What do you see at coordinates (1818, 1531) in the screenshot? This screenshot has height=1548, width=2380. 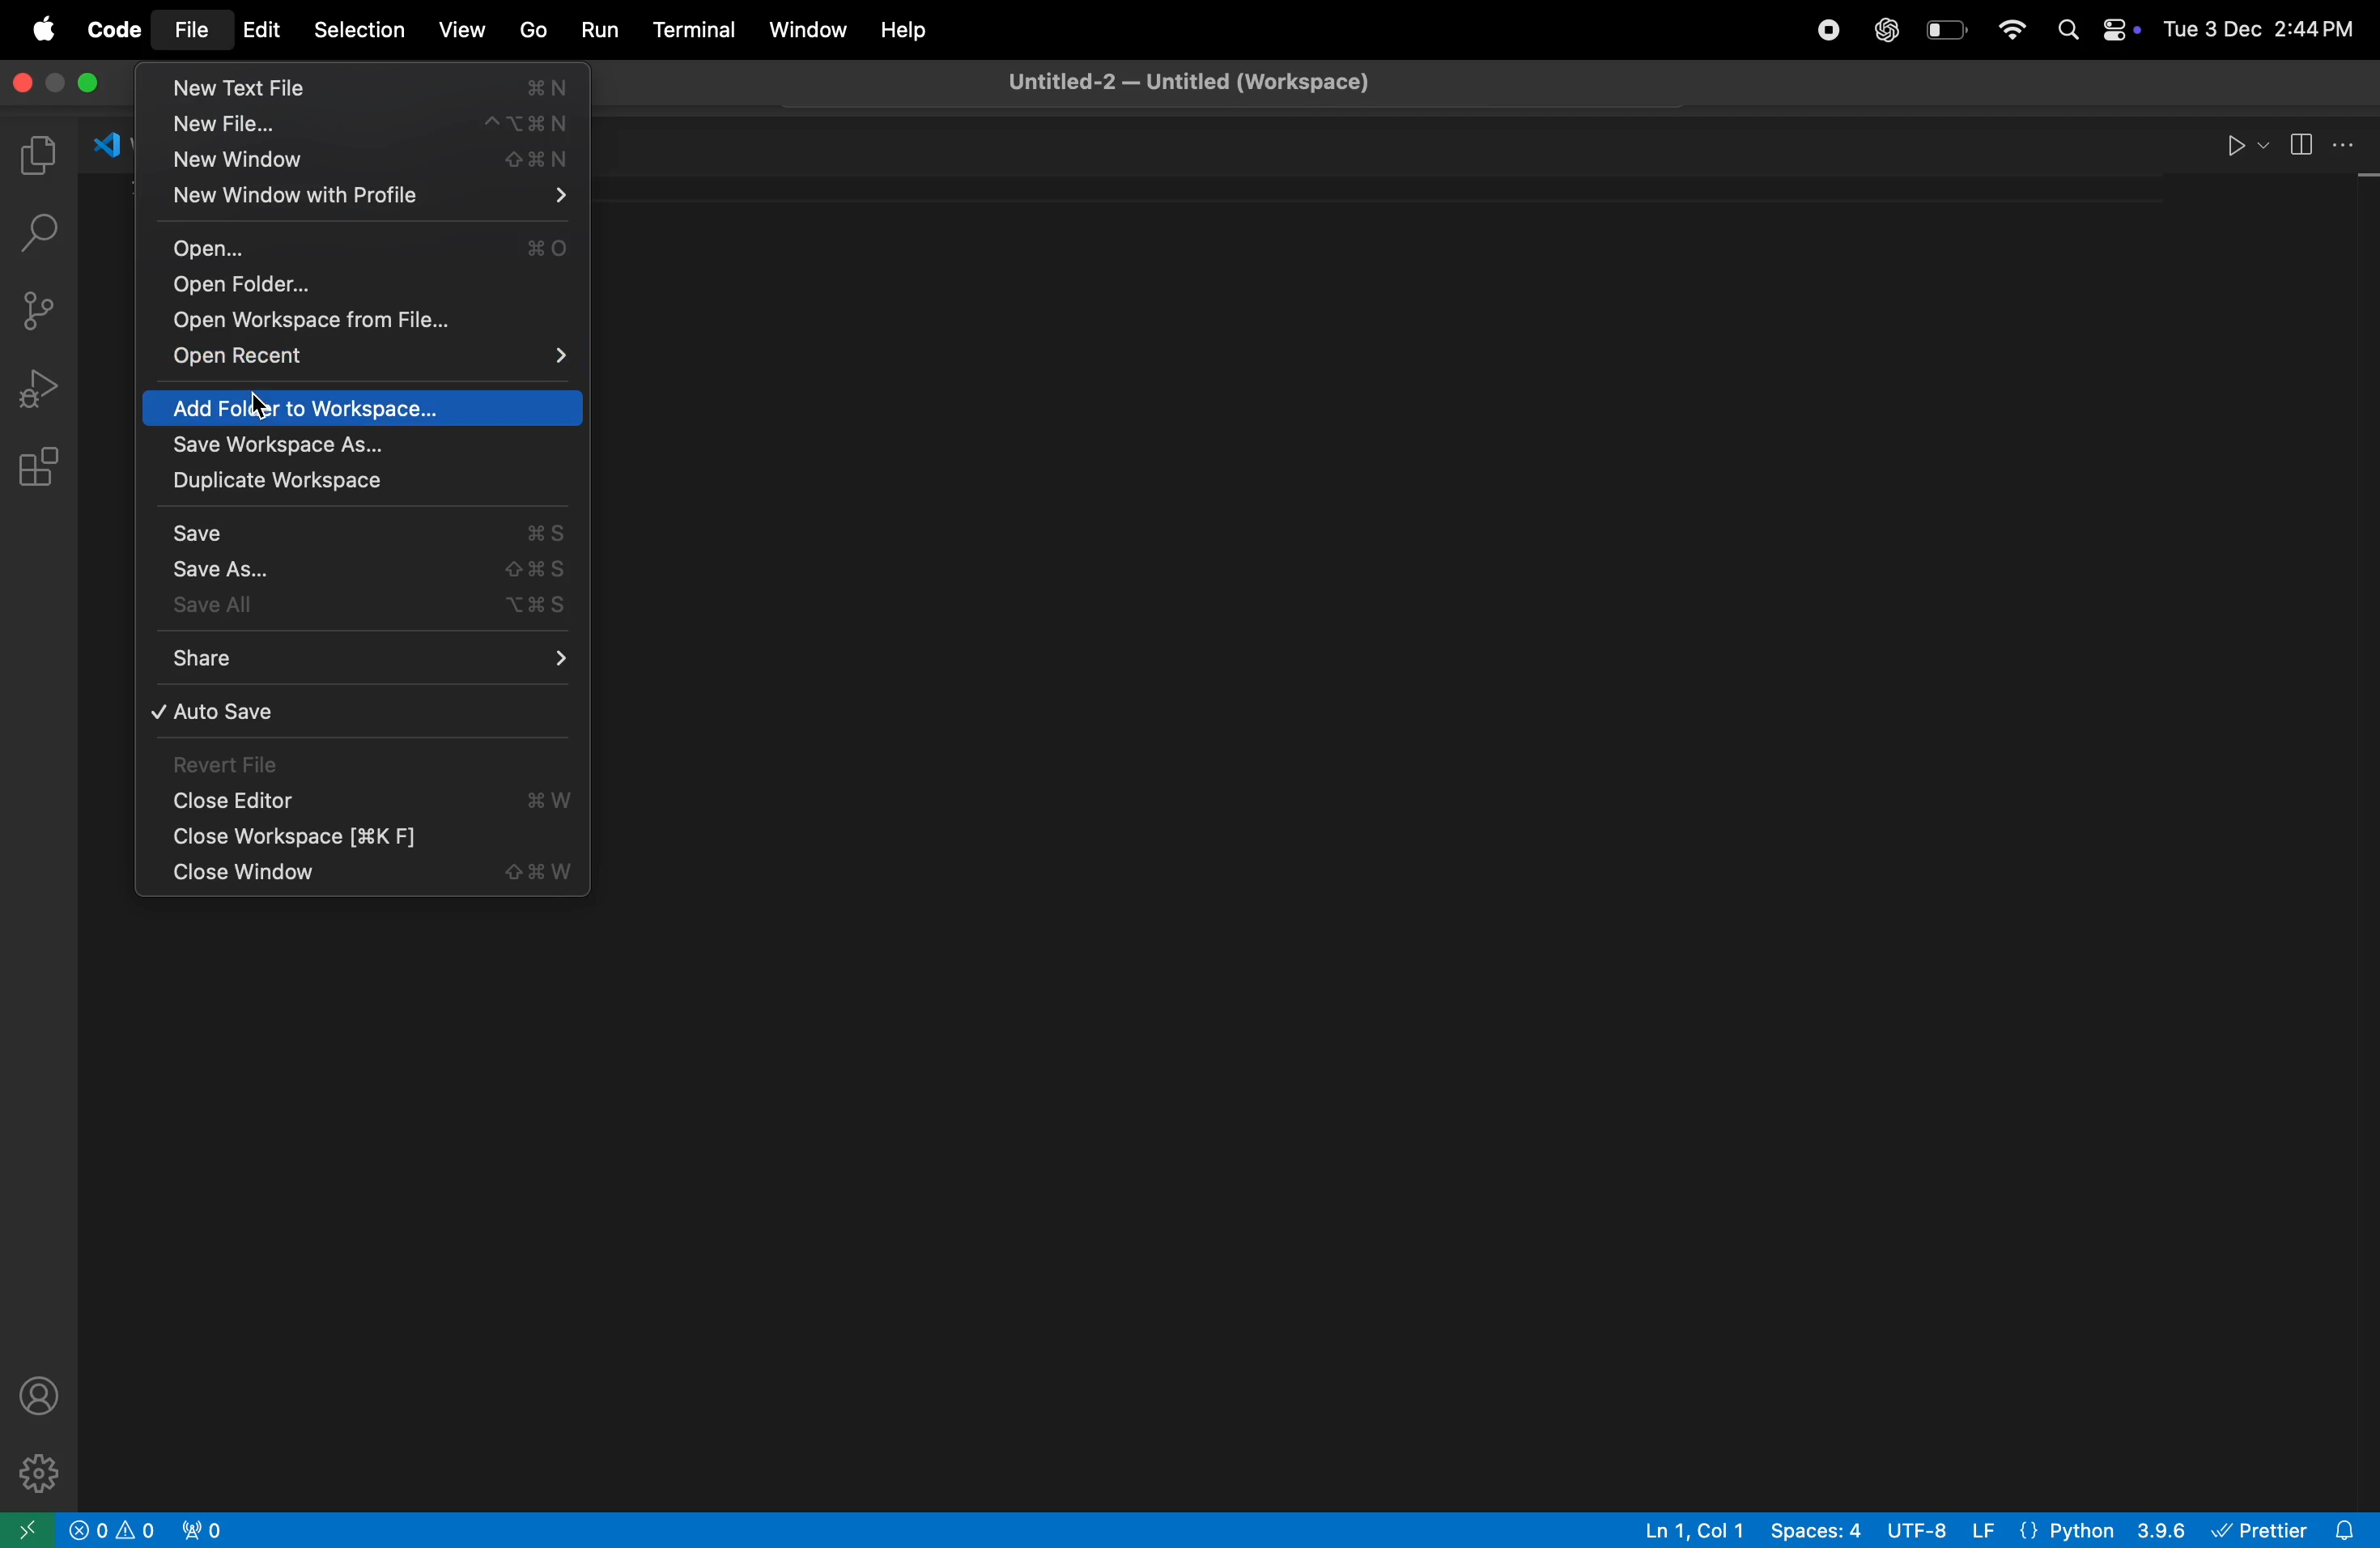 I see `space 4` at bounding box center [1818, 1531].